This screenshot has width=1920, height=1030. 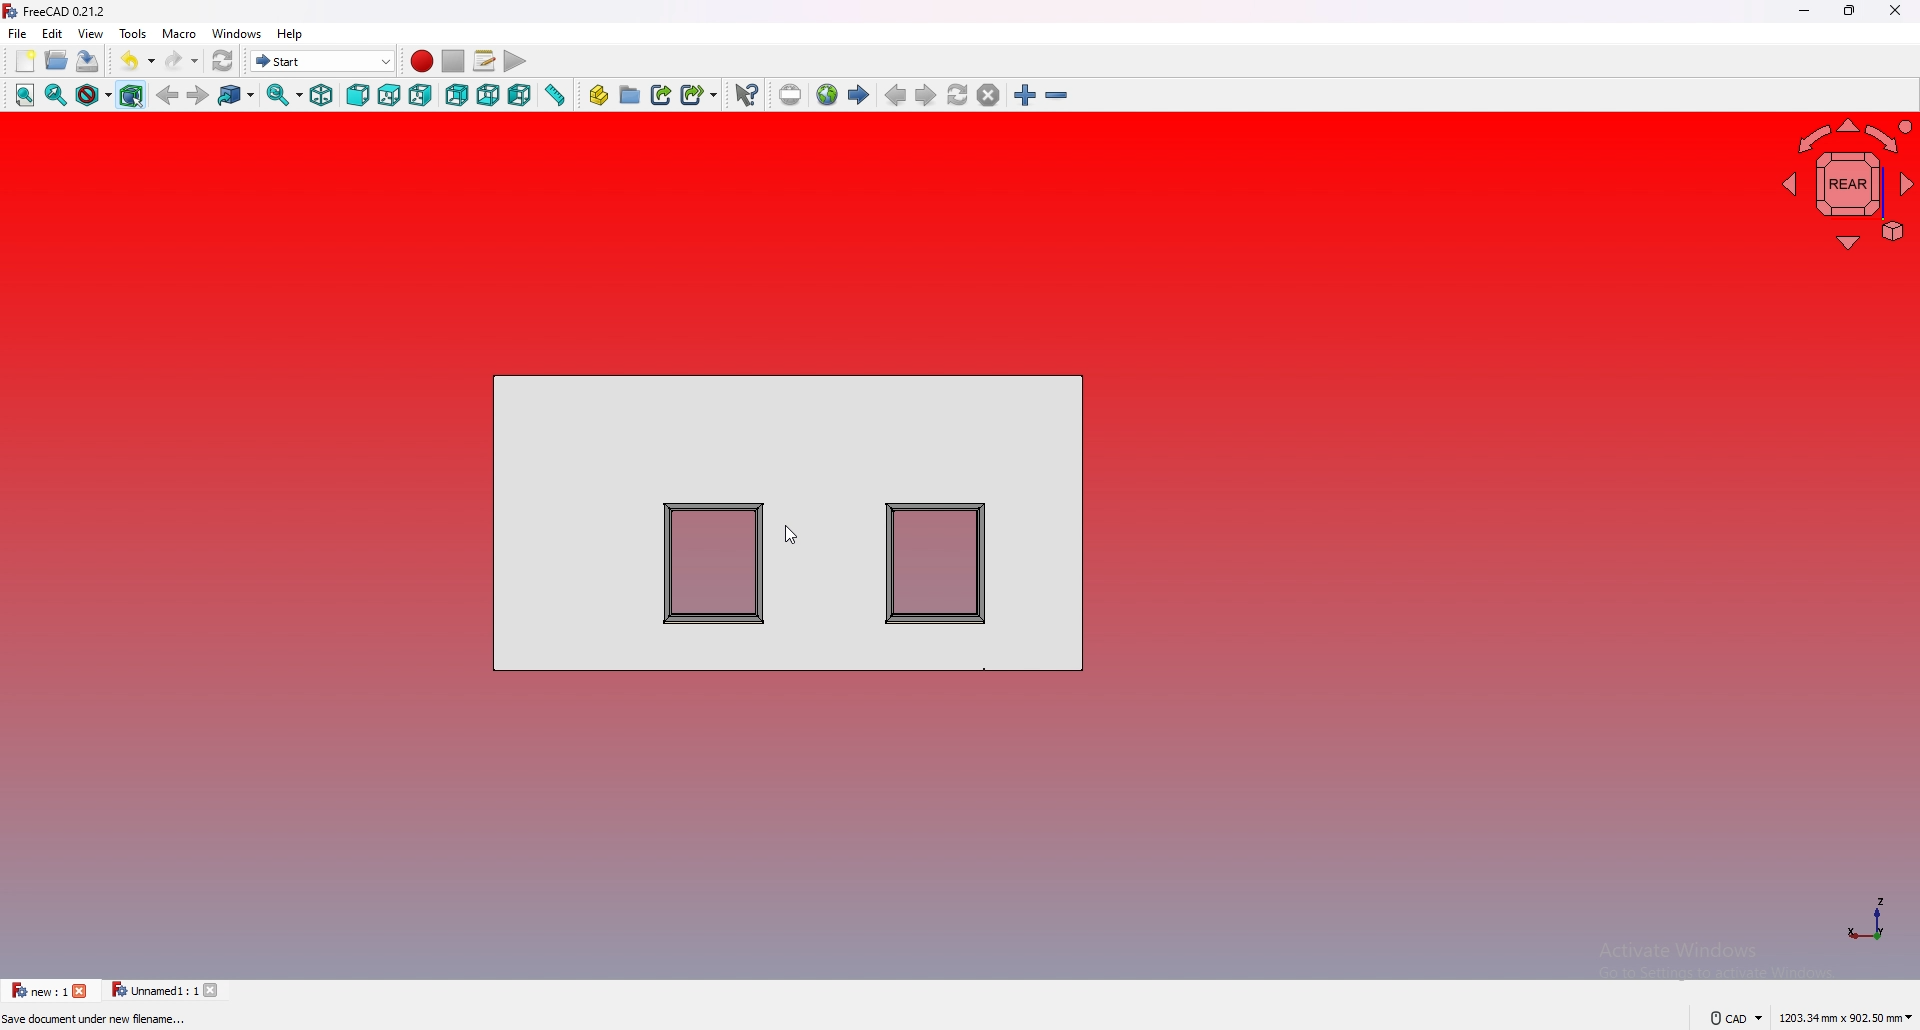 I want to click on refresh web page, so click(x=958, y=96).